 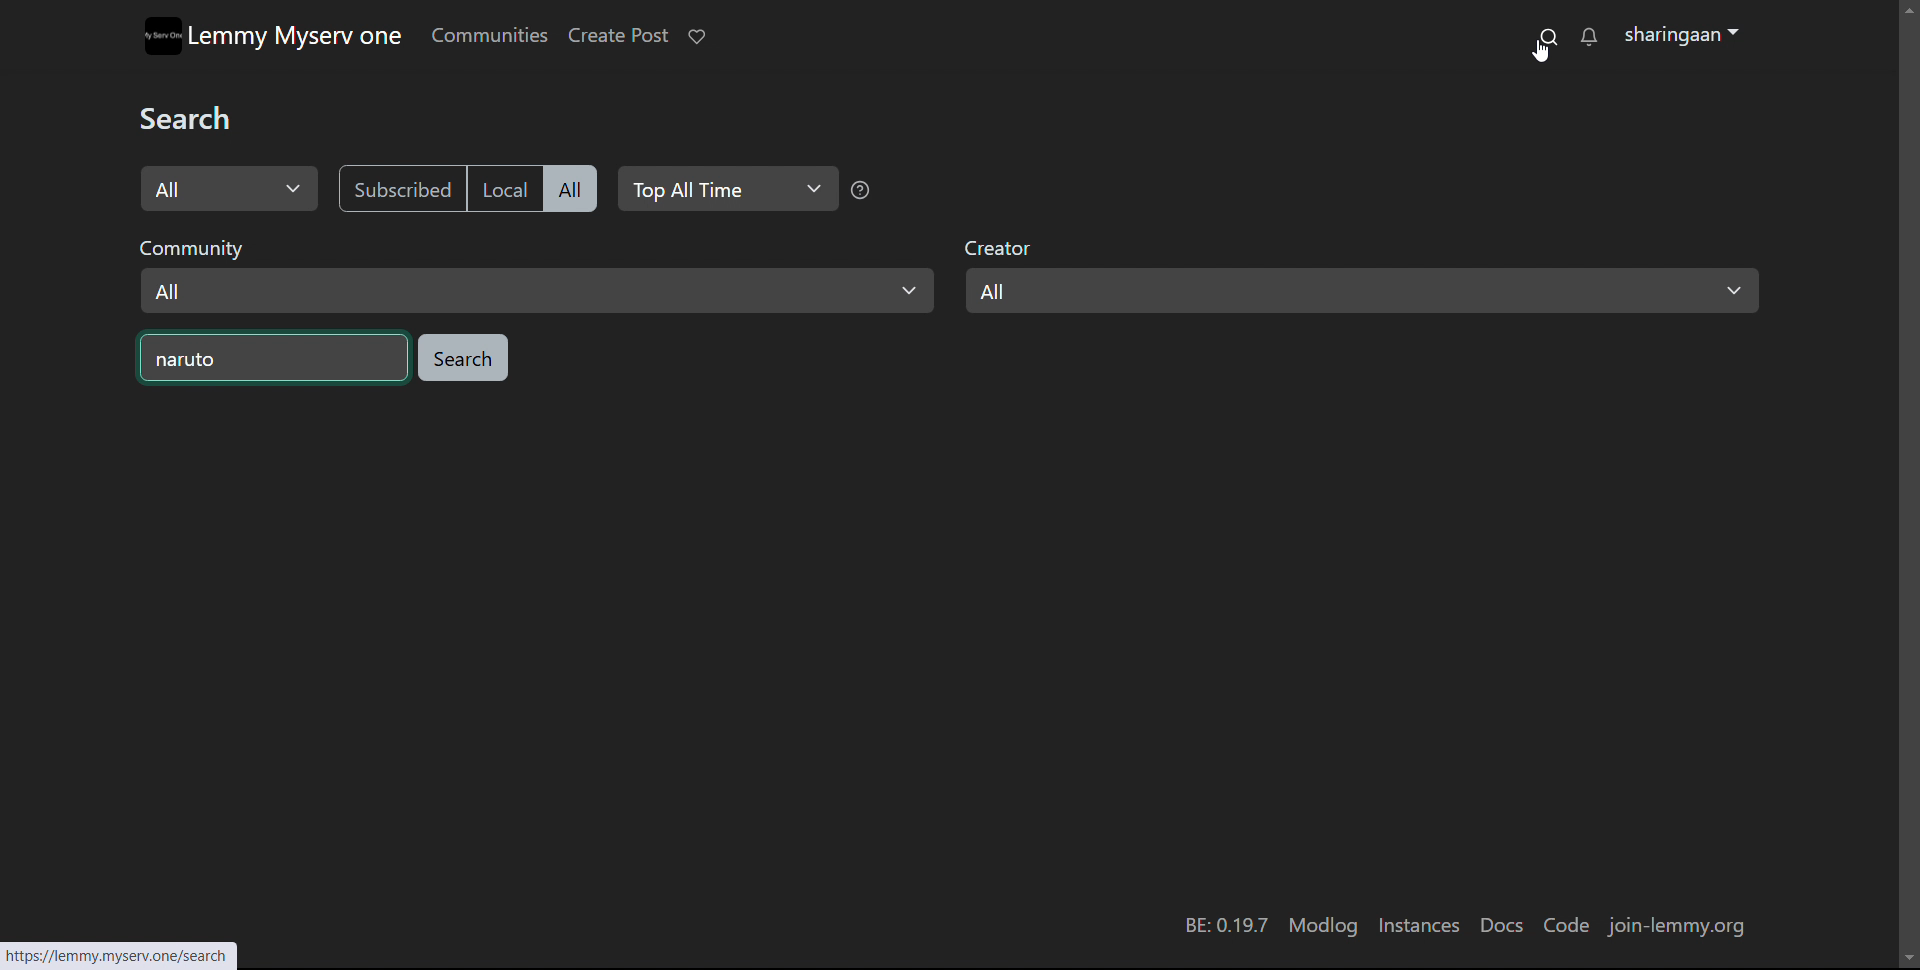 What do you see at coordinates (462, 357) in the screenshot?
I see `search` at bounding box center [462, 357].